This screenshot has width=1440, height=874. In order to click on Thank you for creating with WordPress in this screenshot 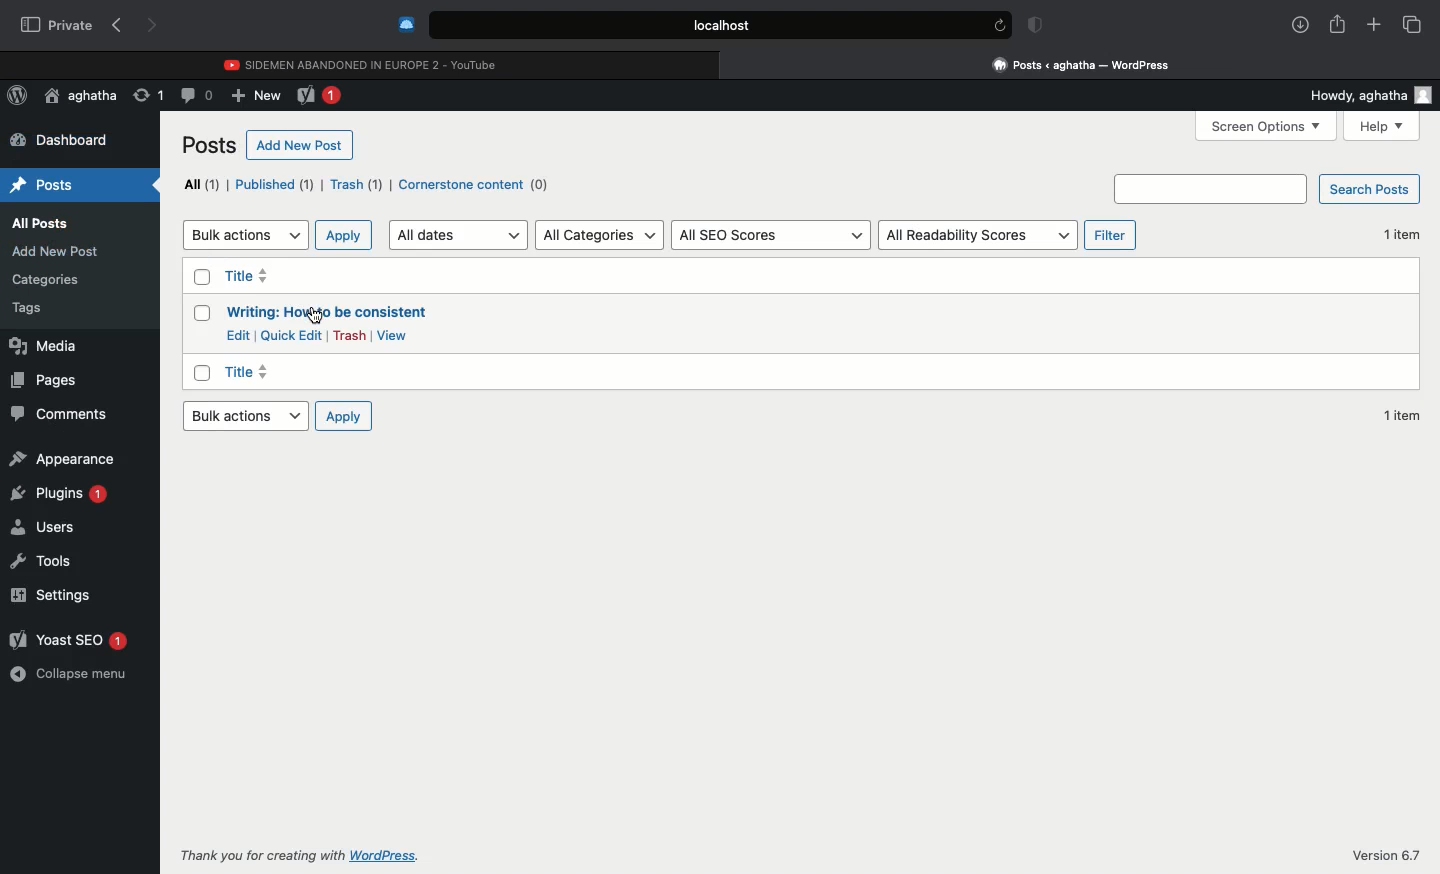, I will do `click(299, 855)`.